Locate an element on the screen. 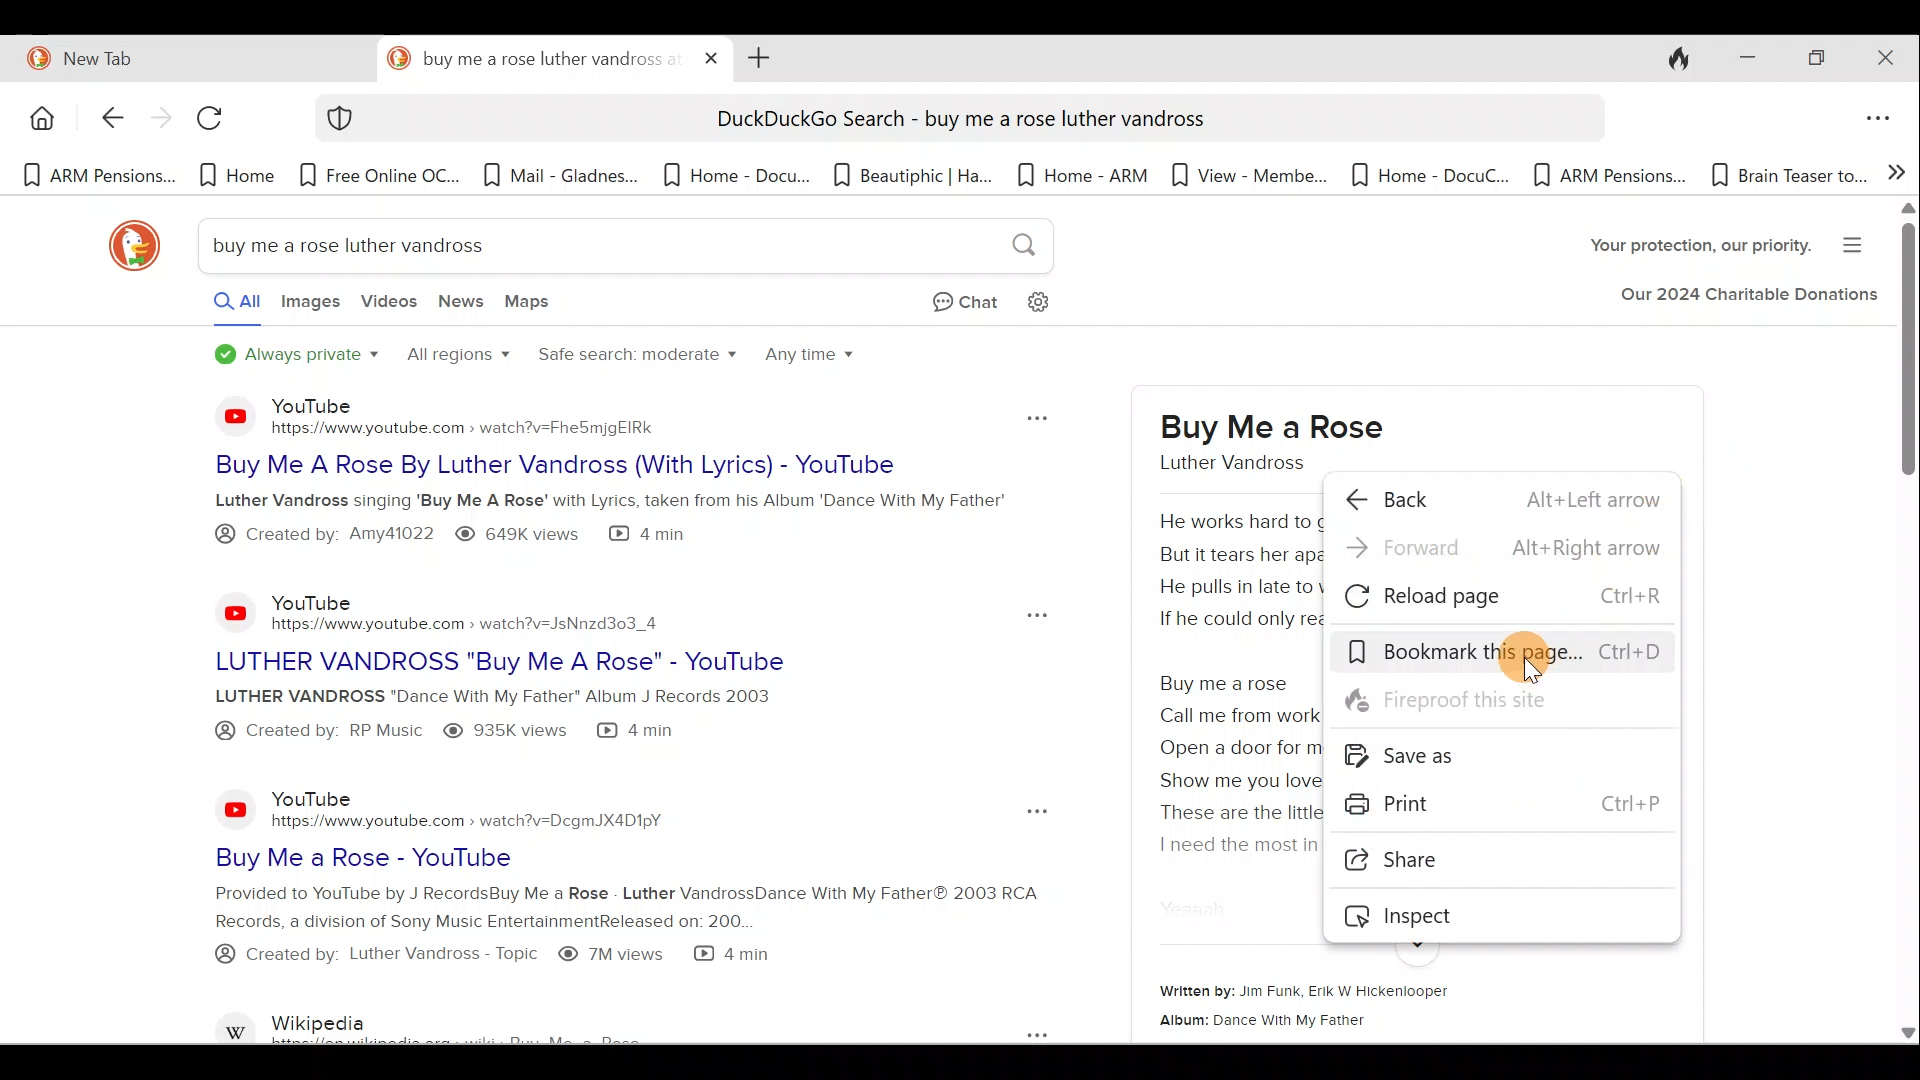 The image size is (1920, 1080). Images is located at coordinates (309, 307).